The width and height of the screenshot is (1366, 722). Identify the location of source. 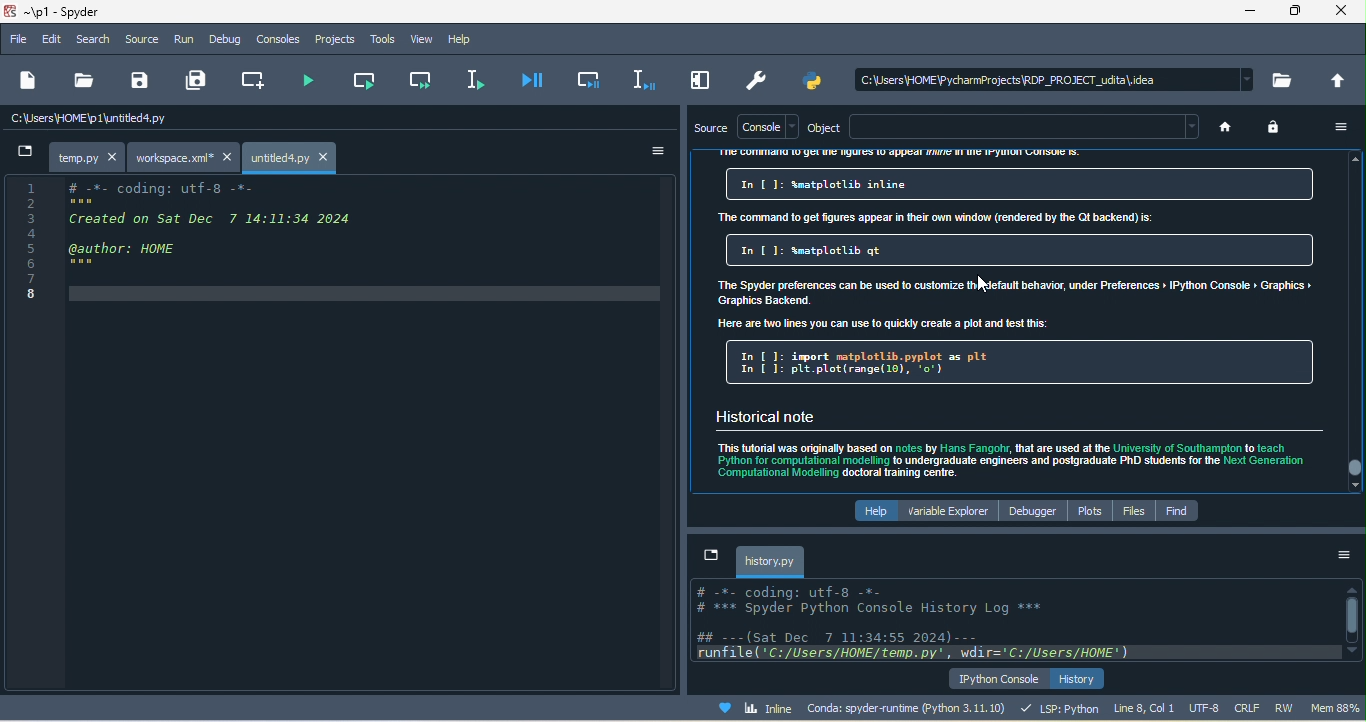
(148, 42).